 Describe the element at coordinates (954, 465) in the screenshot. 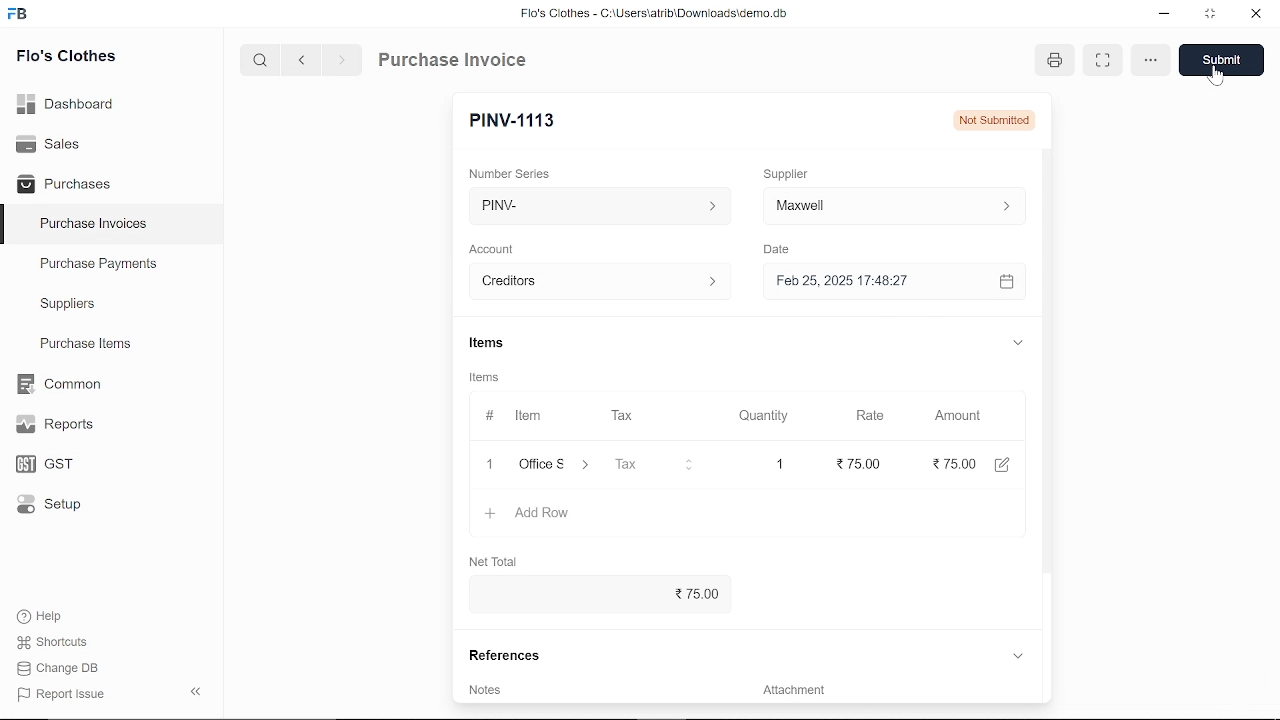

I see `0.00` at that location.